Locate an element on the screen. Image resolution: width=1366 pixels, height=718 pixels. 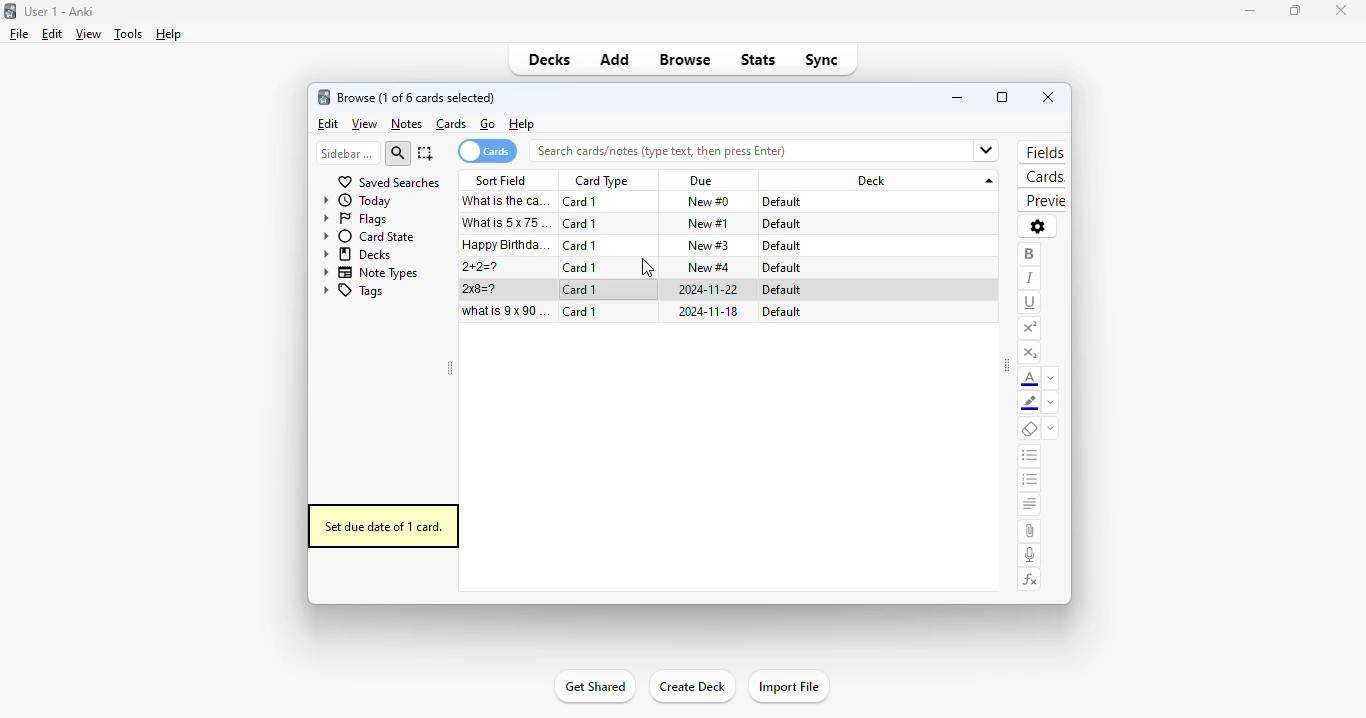
due is located at coordinates (701, 182).